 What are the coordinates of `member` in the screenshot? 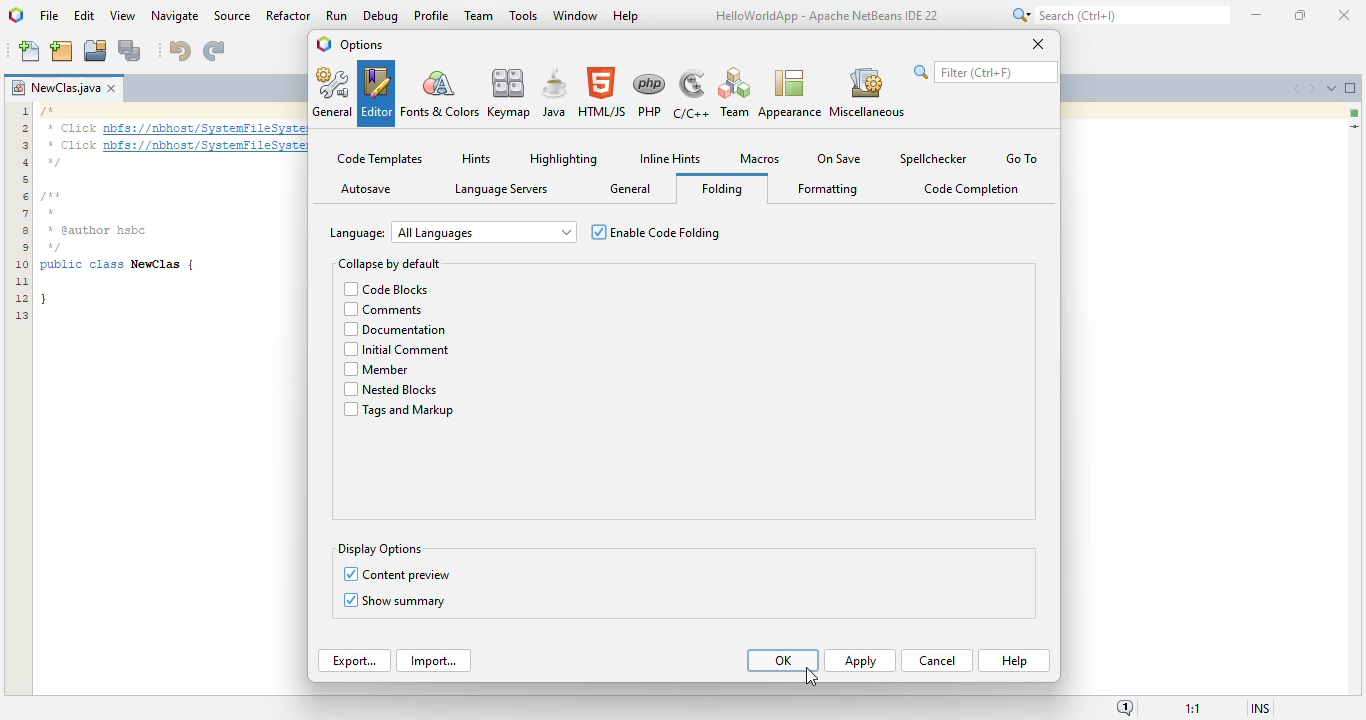 It's located at (376, 371).